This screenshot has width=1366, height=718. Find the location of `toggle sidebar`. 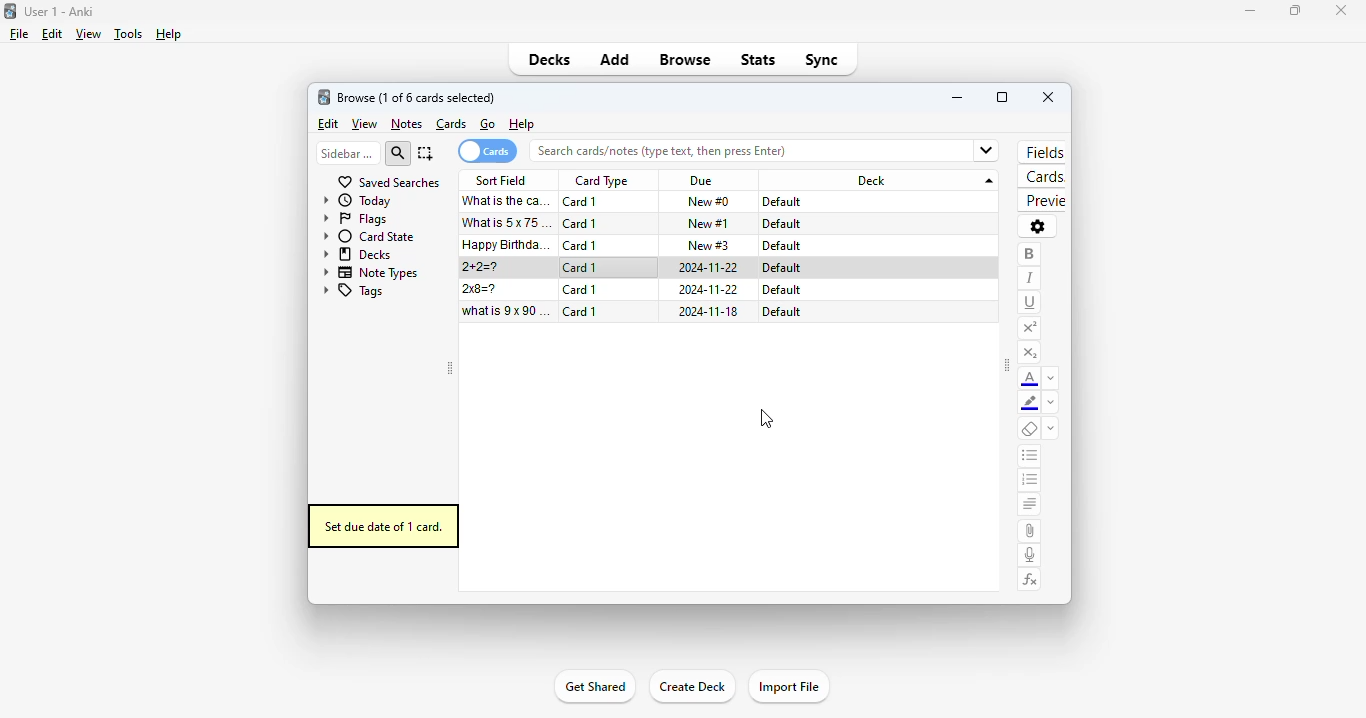

toggle sidebar is located at coordinates (1007, 367).